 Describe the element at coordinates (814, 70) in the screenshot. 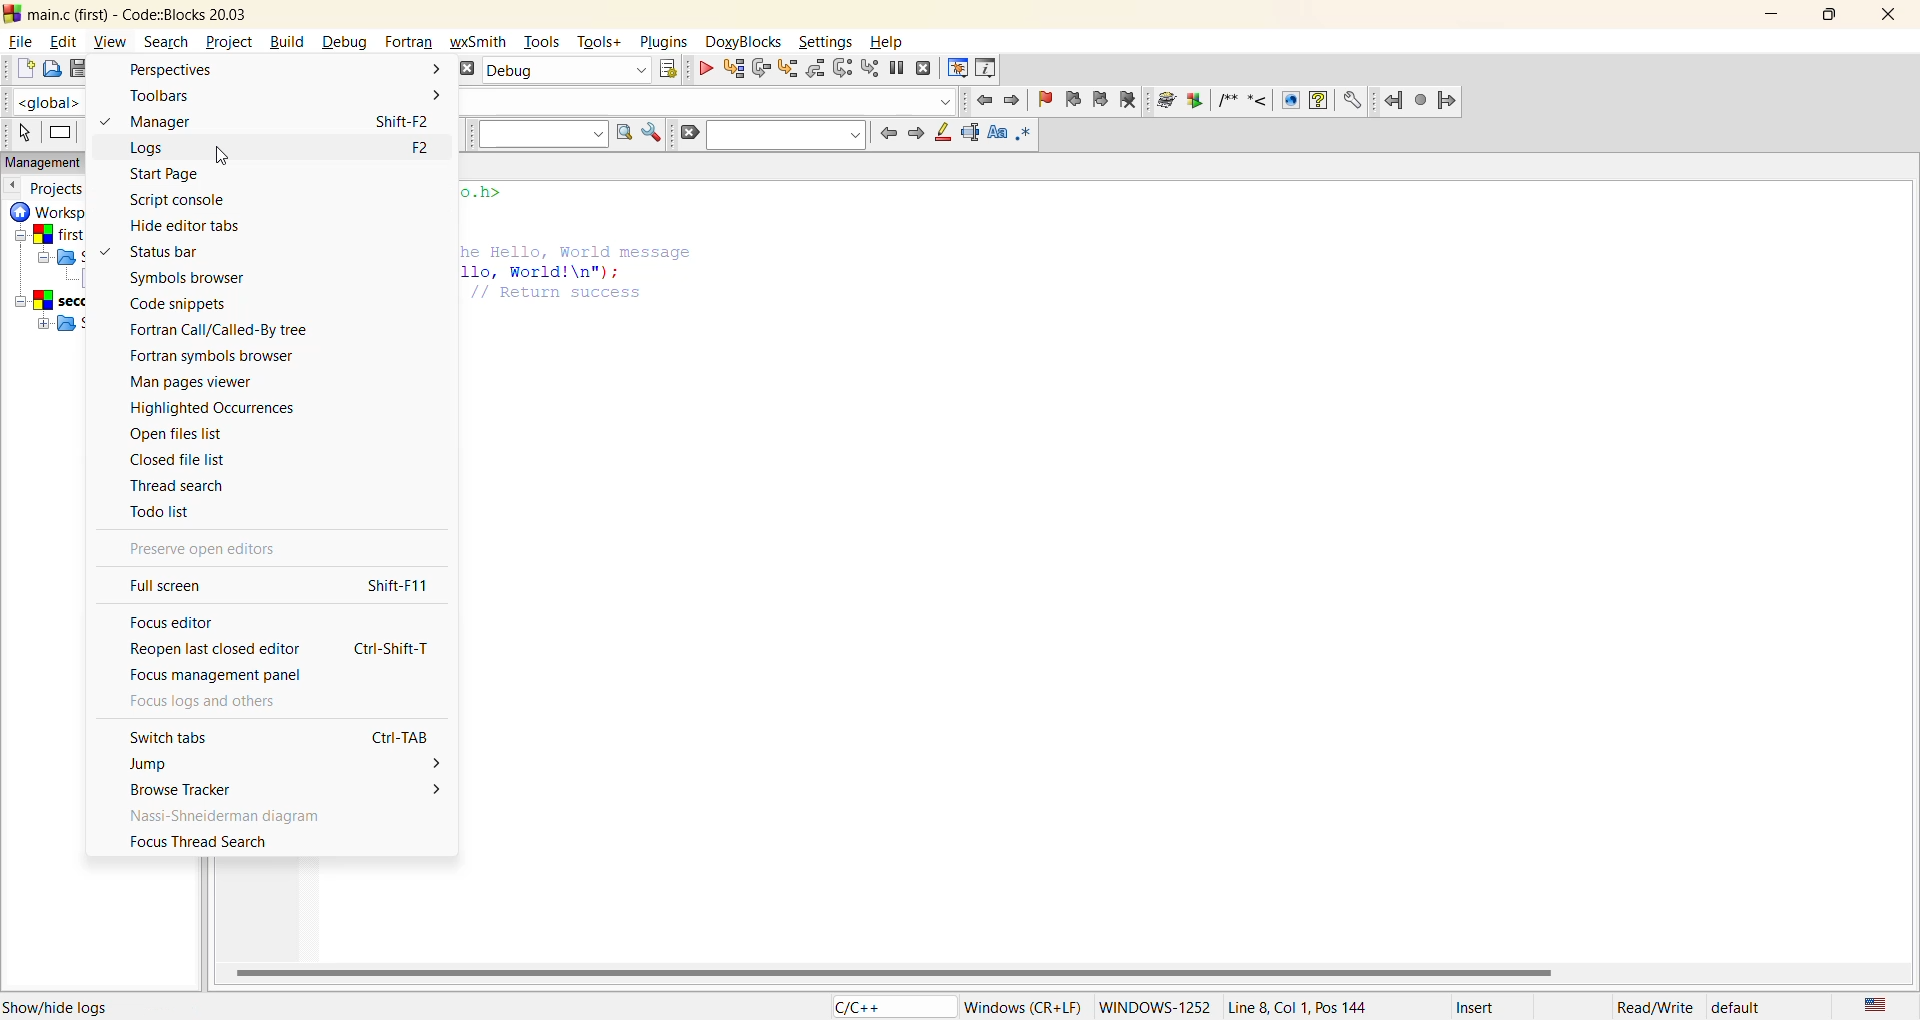

I see `step out` at that location.